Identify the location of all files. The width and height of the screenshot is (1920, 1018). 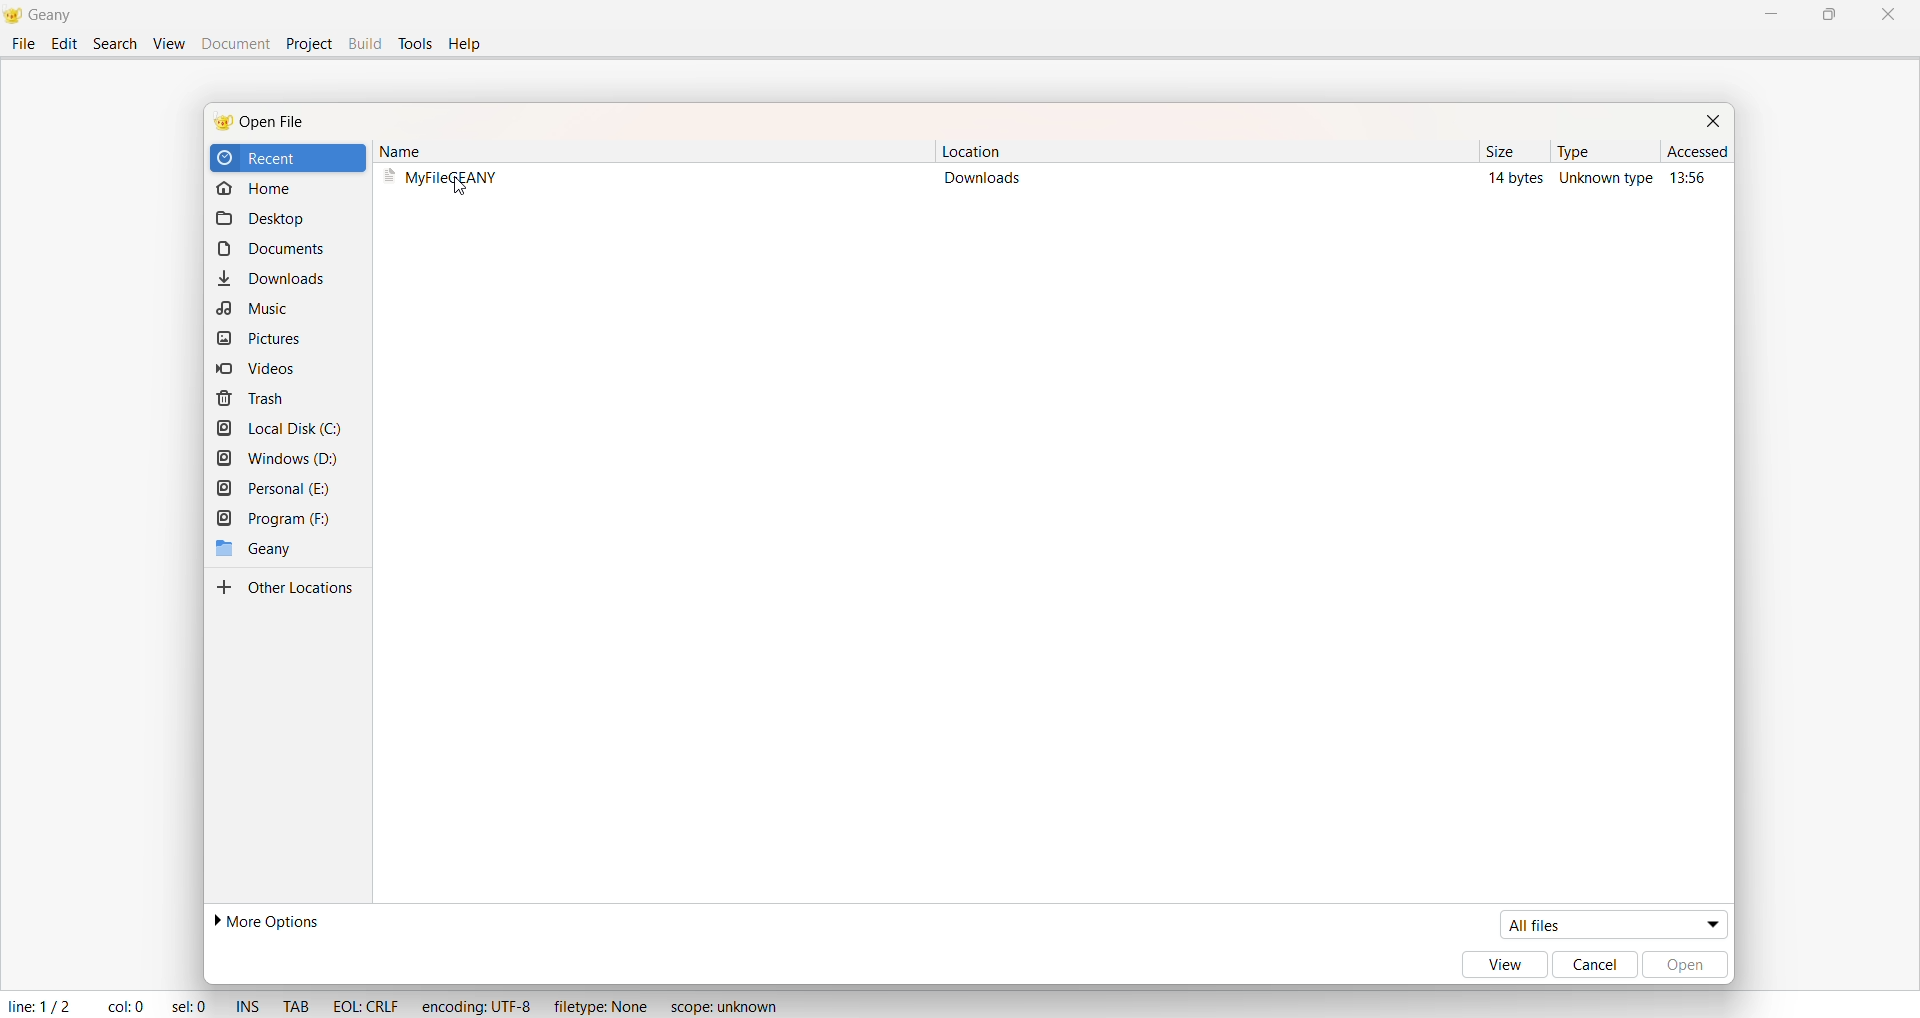
(1591, 923).